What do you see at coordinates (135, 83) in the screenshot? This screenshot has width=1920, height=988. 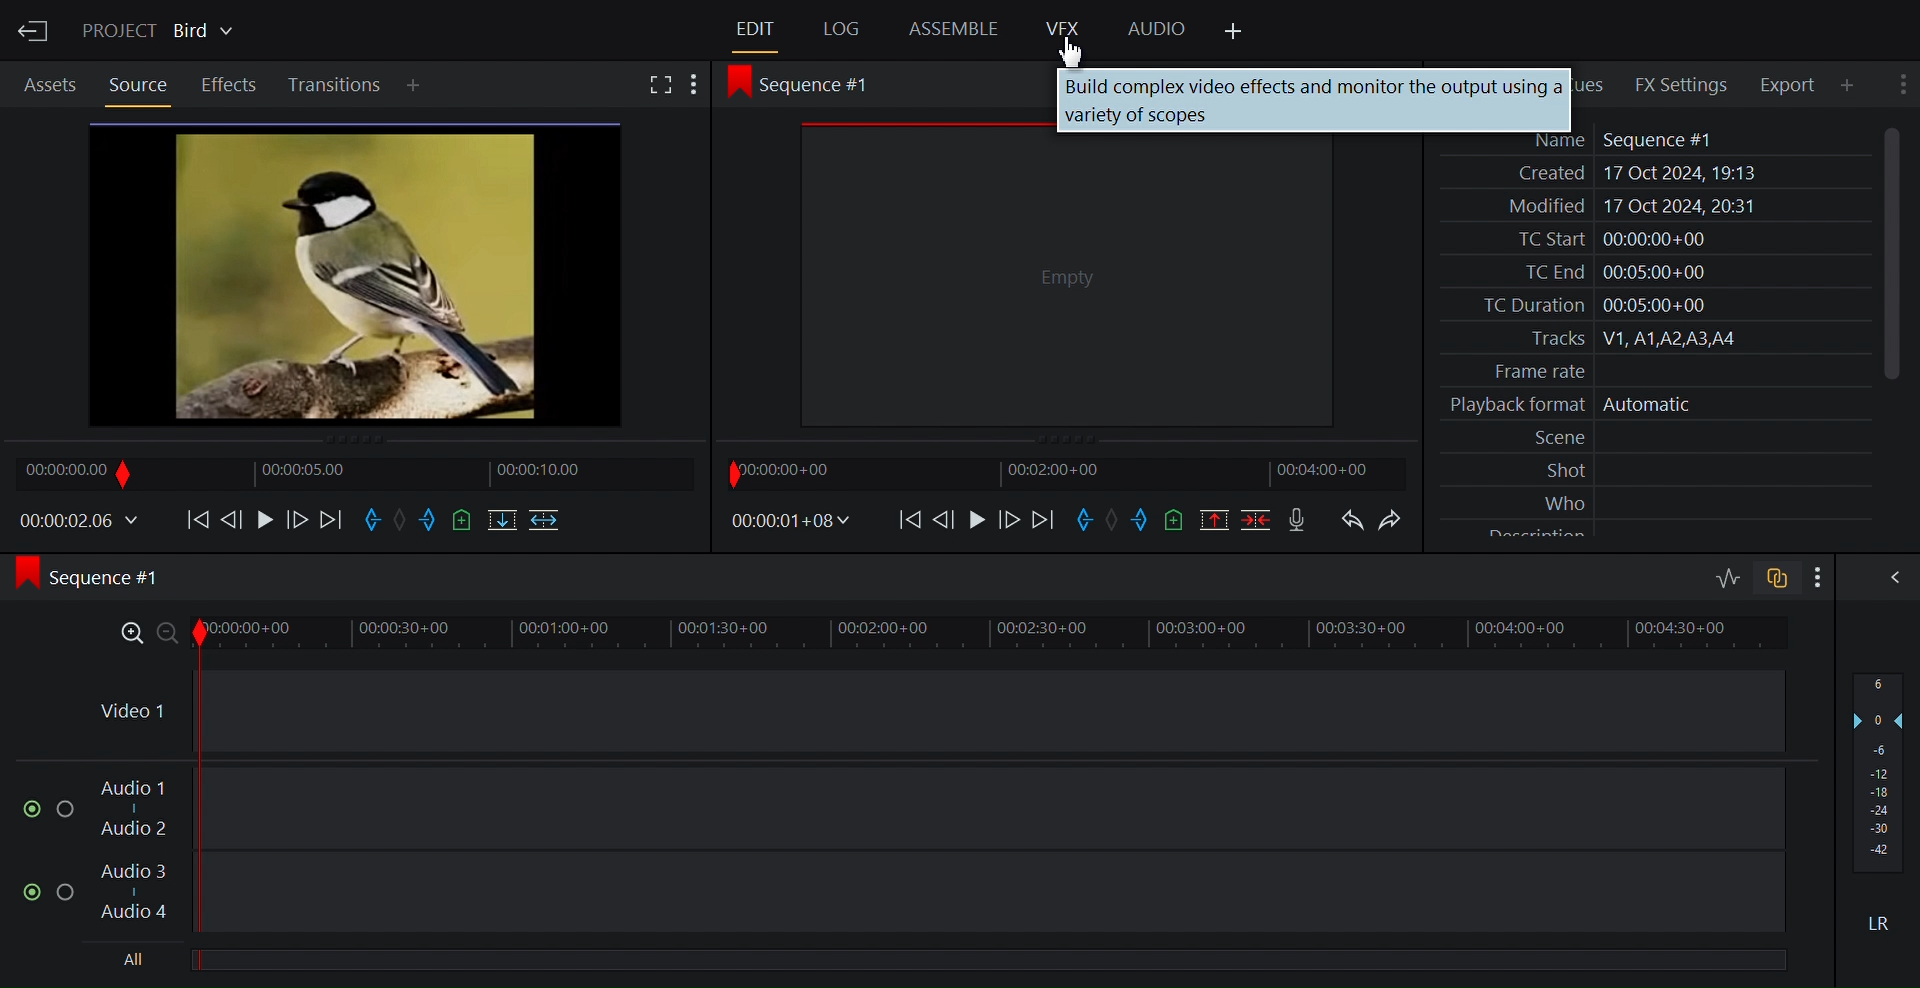 I see `Source` at bounding box center [135, 83].